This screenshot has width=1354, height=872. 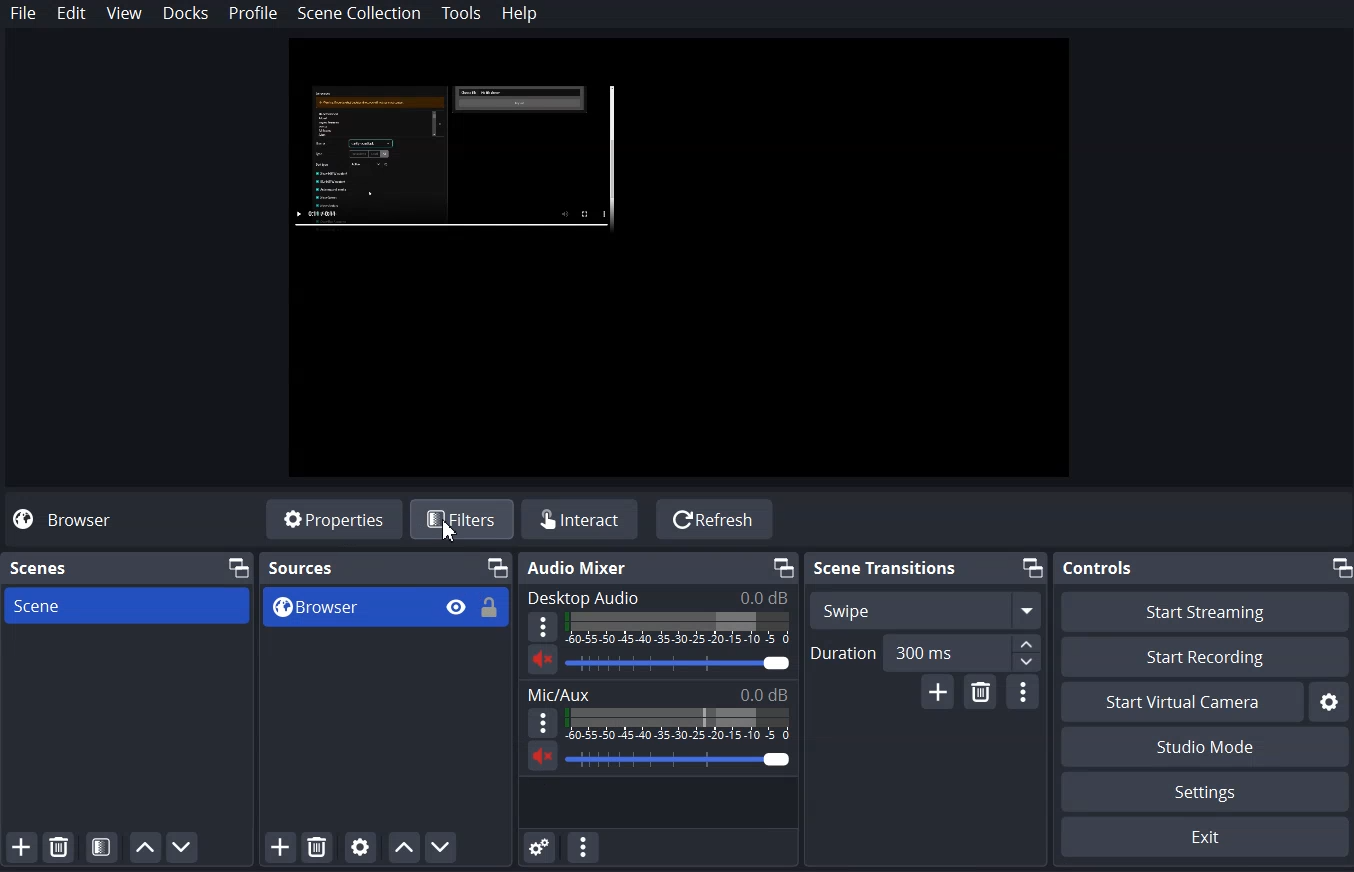 What do you see at coordinates (679, 629) in the screenshot?
I see `Volume Indicator` at bounding box center [679, 629].